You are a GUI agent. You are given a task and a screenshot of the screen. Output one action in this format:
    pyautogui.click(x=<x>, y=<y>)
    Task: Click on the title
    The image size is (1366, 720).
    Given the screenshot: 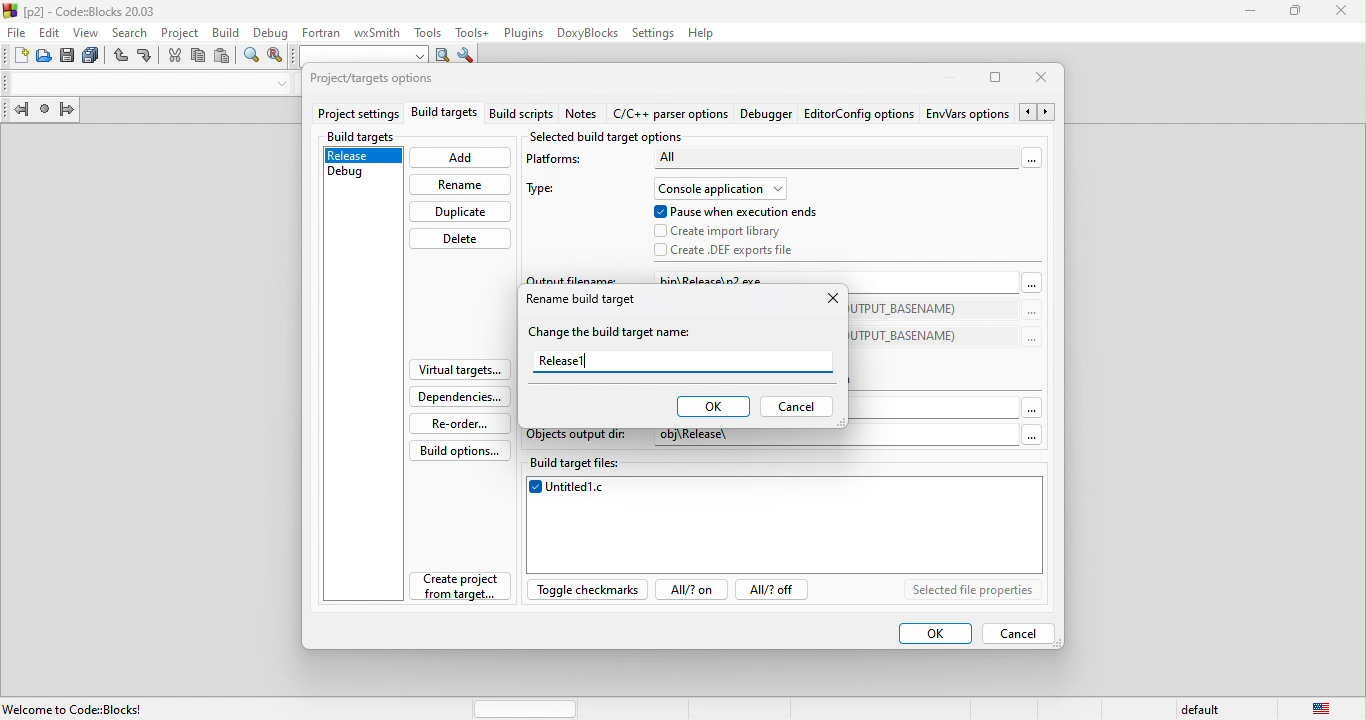 What is the action you would take?
    pyautogui.click(x=84, y=10)
    